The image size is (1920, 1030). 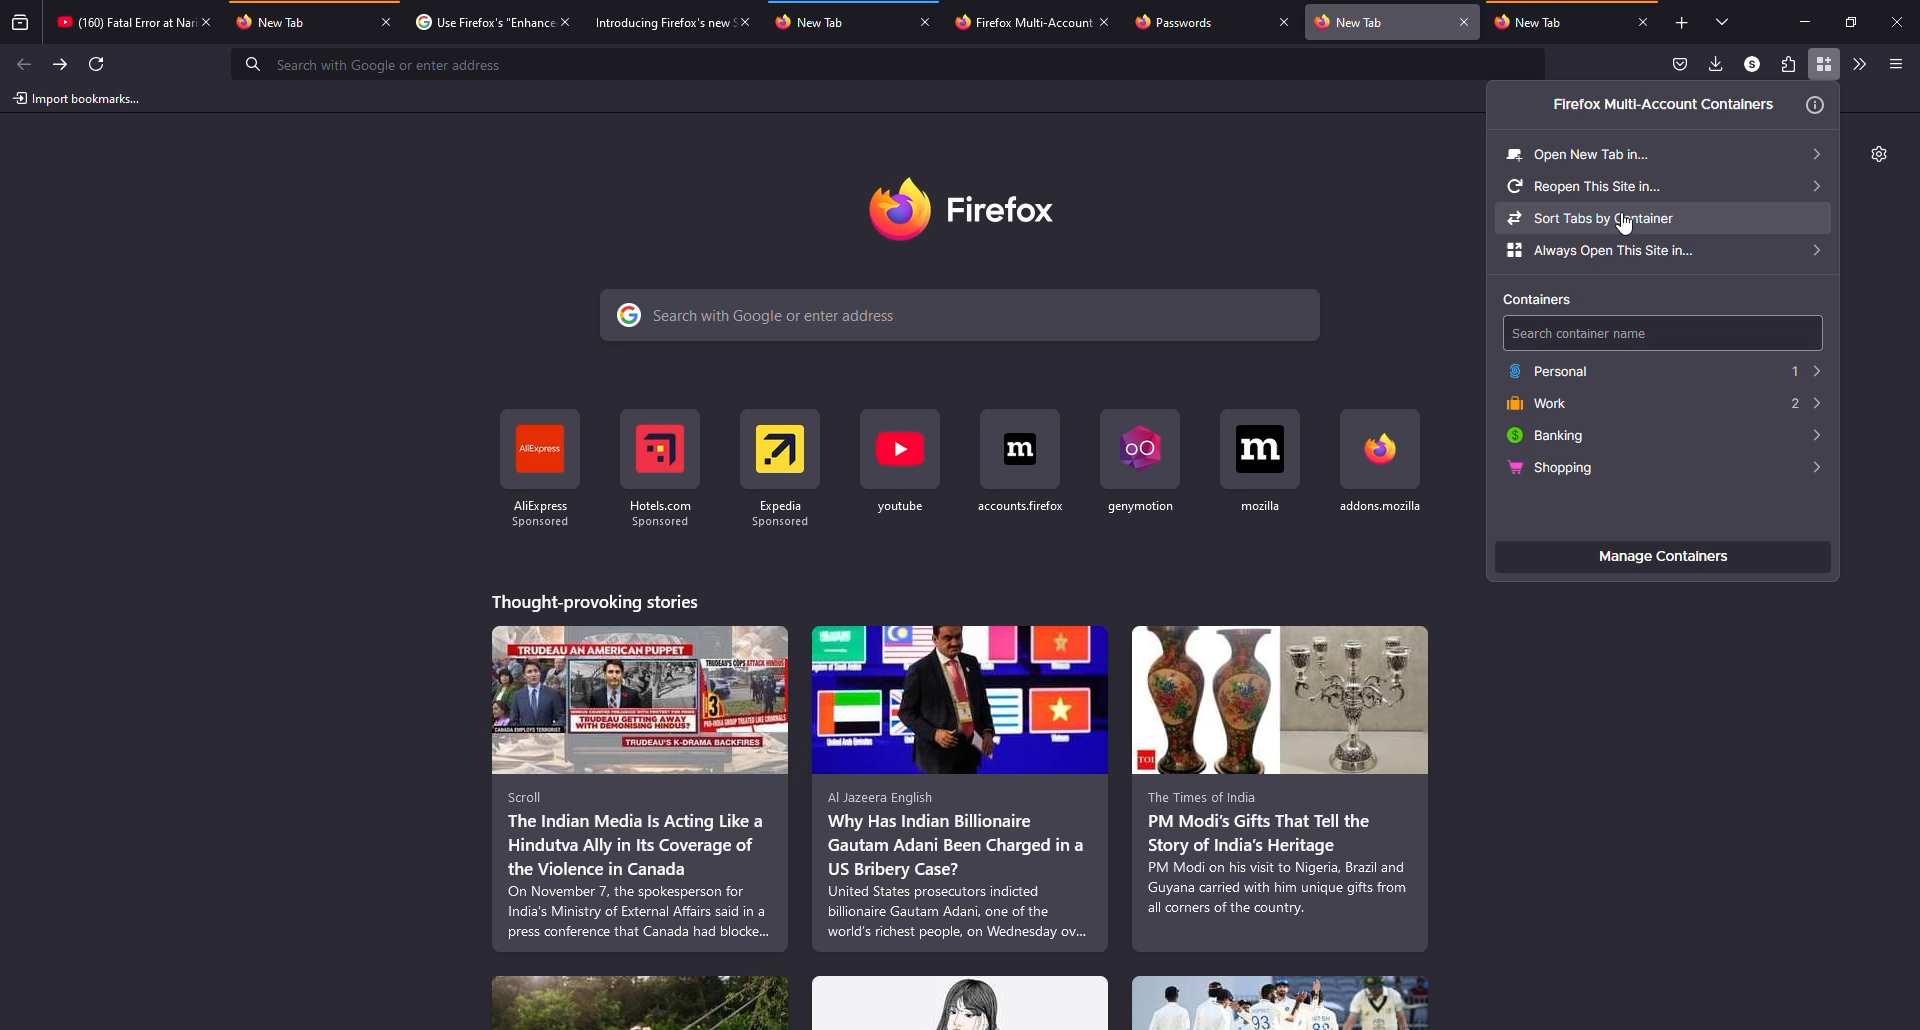 What do you see at coordinates (1799, 22) in the screenshot?
I see `minimize` at bounding box center [1799, 22].